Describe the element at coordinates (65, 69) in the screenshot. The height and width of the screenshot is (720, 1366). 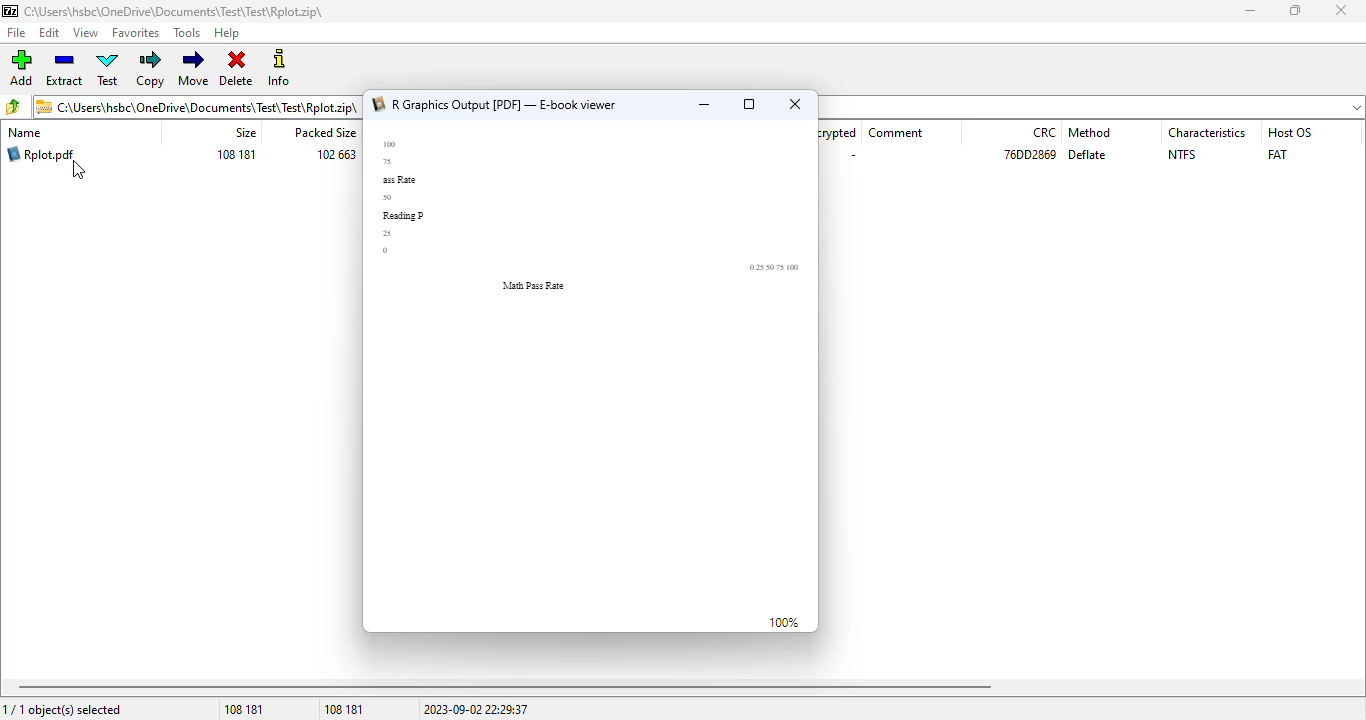
I see `extract` at that location.